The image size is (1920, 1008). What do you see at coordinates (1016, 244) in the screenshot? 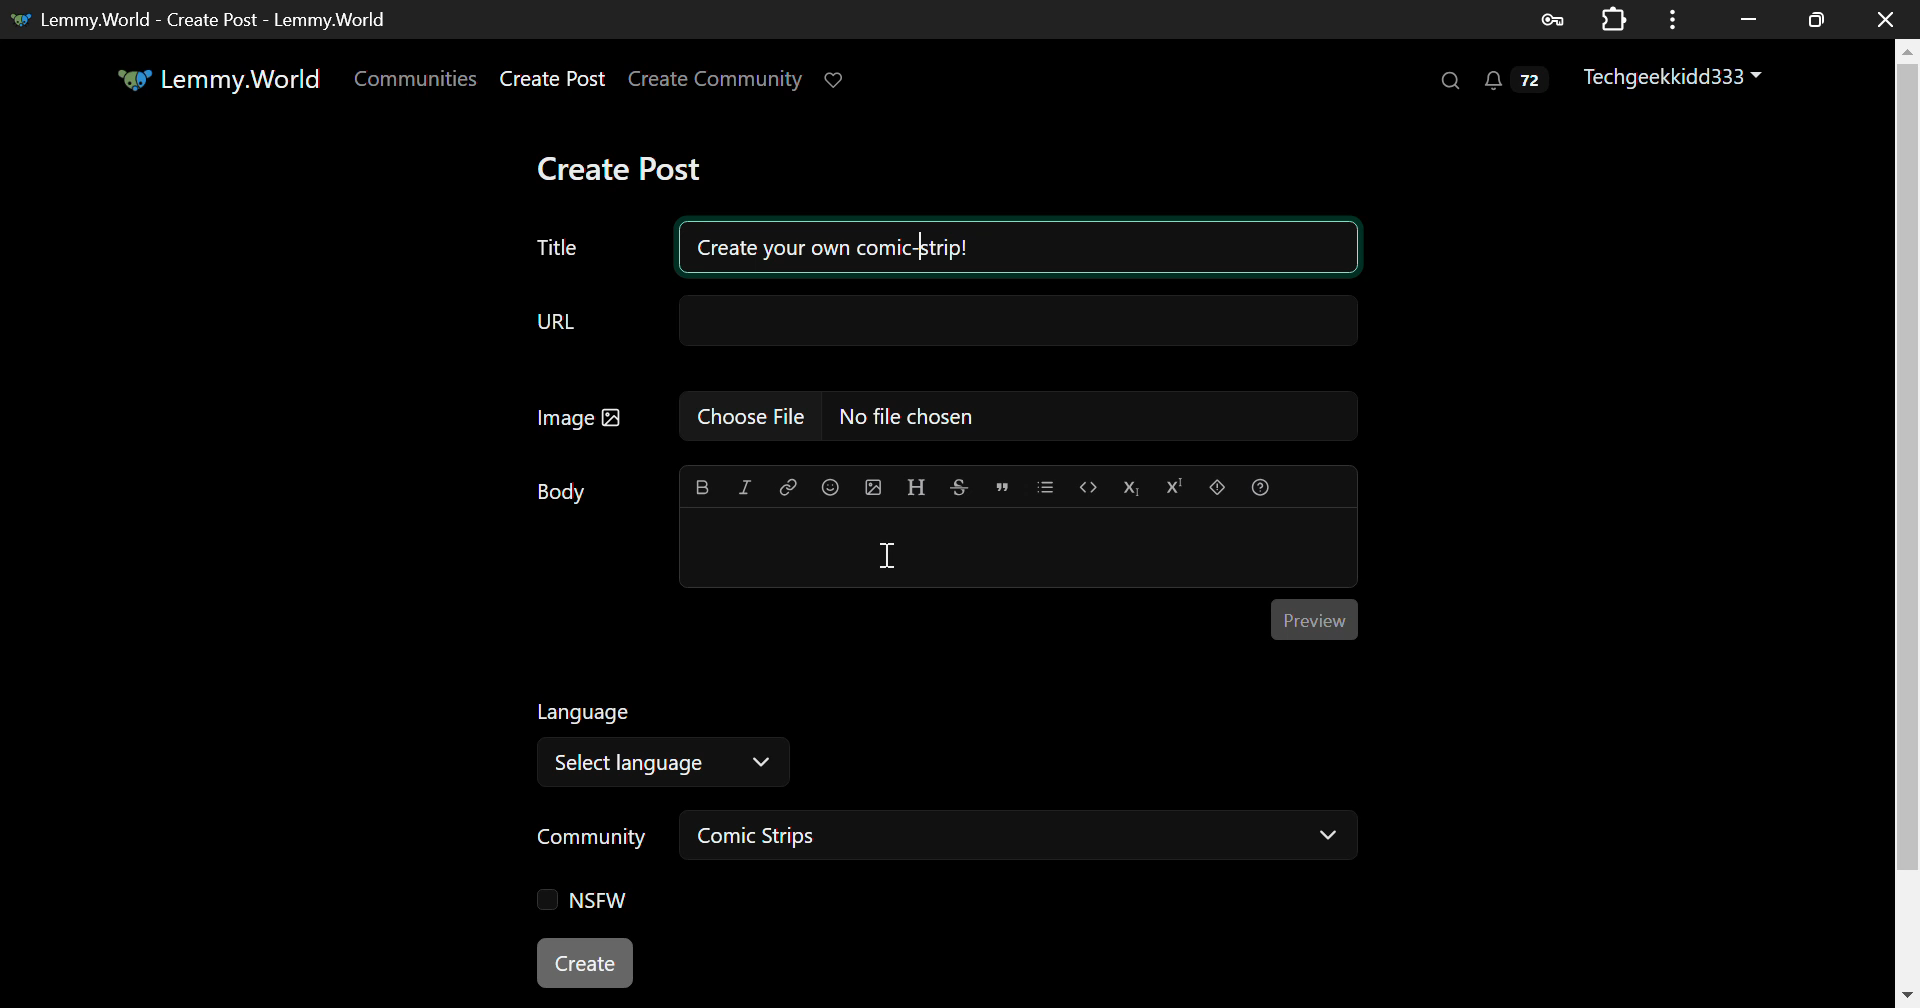
I see `Create your own comic-strip!` at bounding box center [1016, 244].